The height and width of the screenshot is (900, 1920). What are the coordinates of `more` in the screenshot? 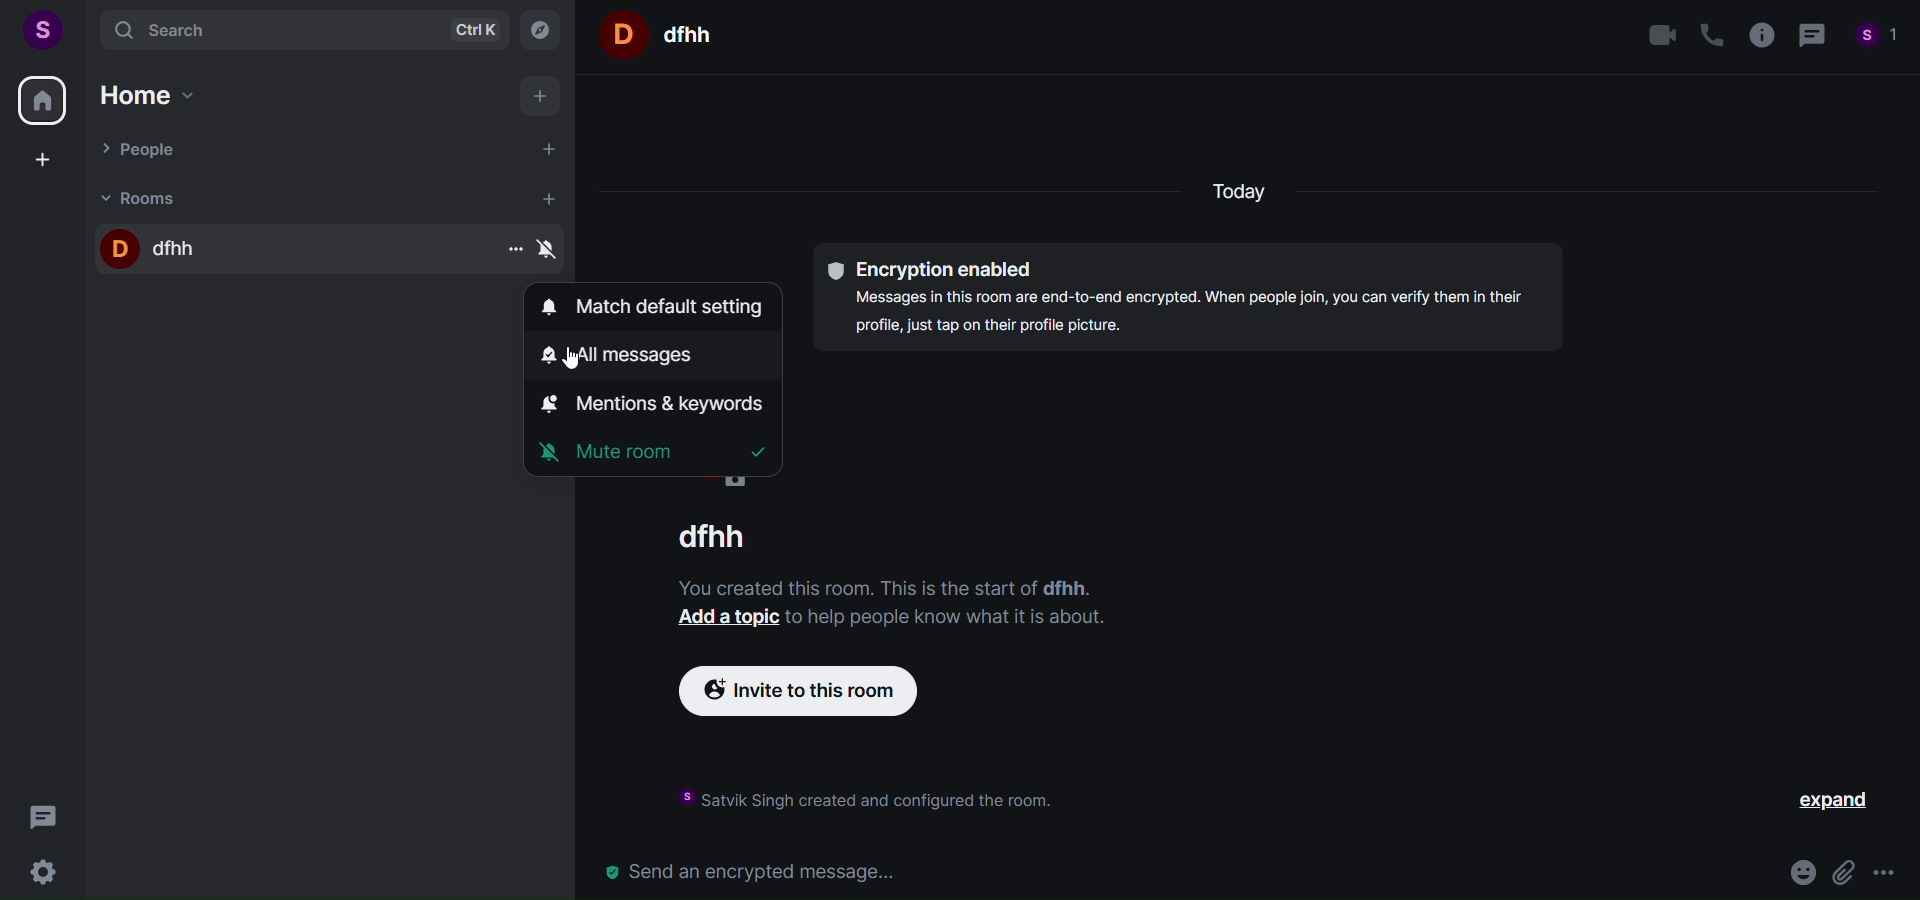 It's located at (1886, 872).